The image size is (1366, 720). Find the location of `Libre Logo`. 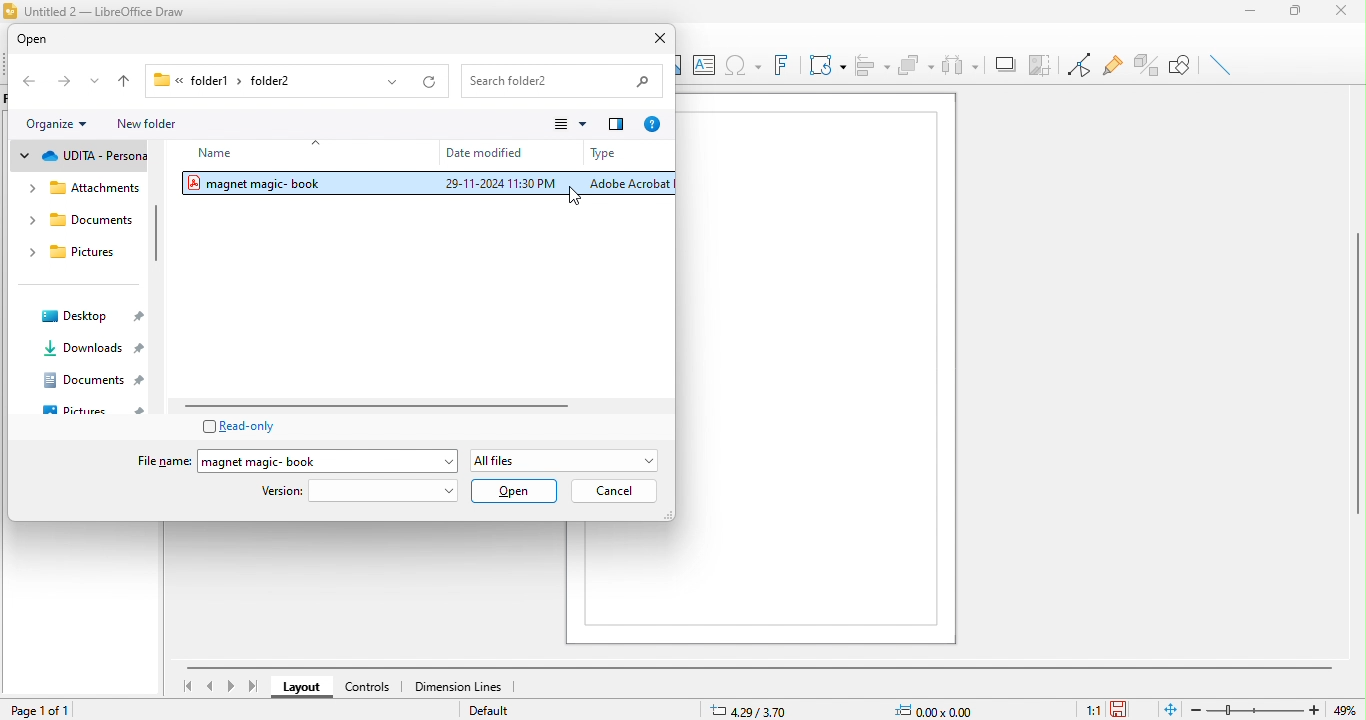

Libre Logo is located at coordinates (10, 12).